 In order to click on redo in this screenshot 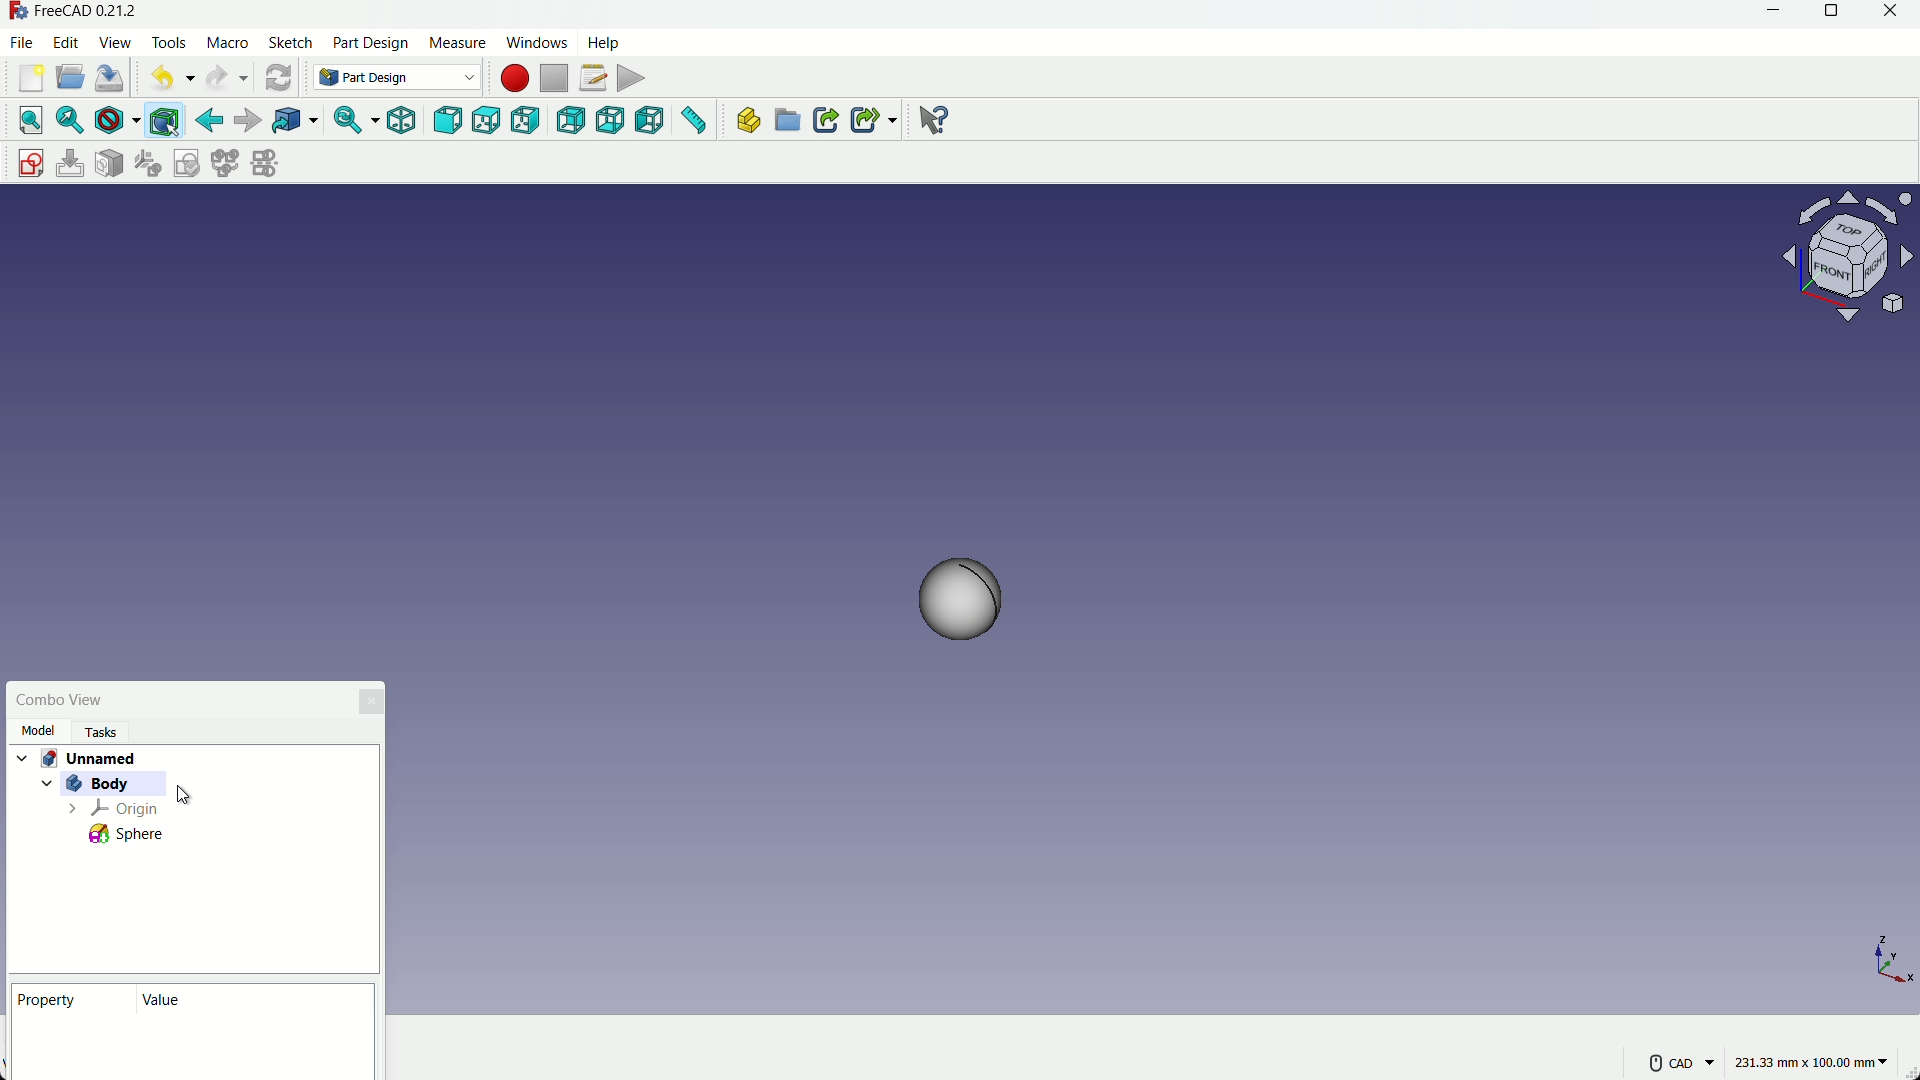, I will do `click(216, 77)`.